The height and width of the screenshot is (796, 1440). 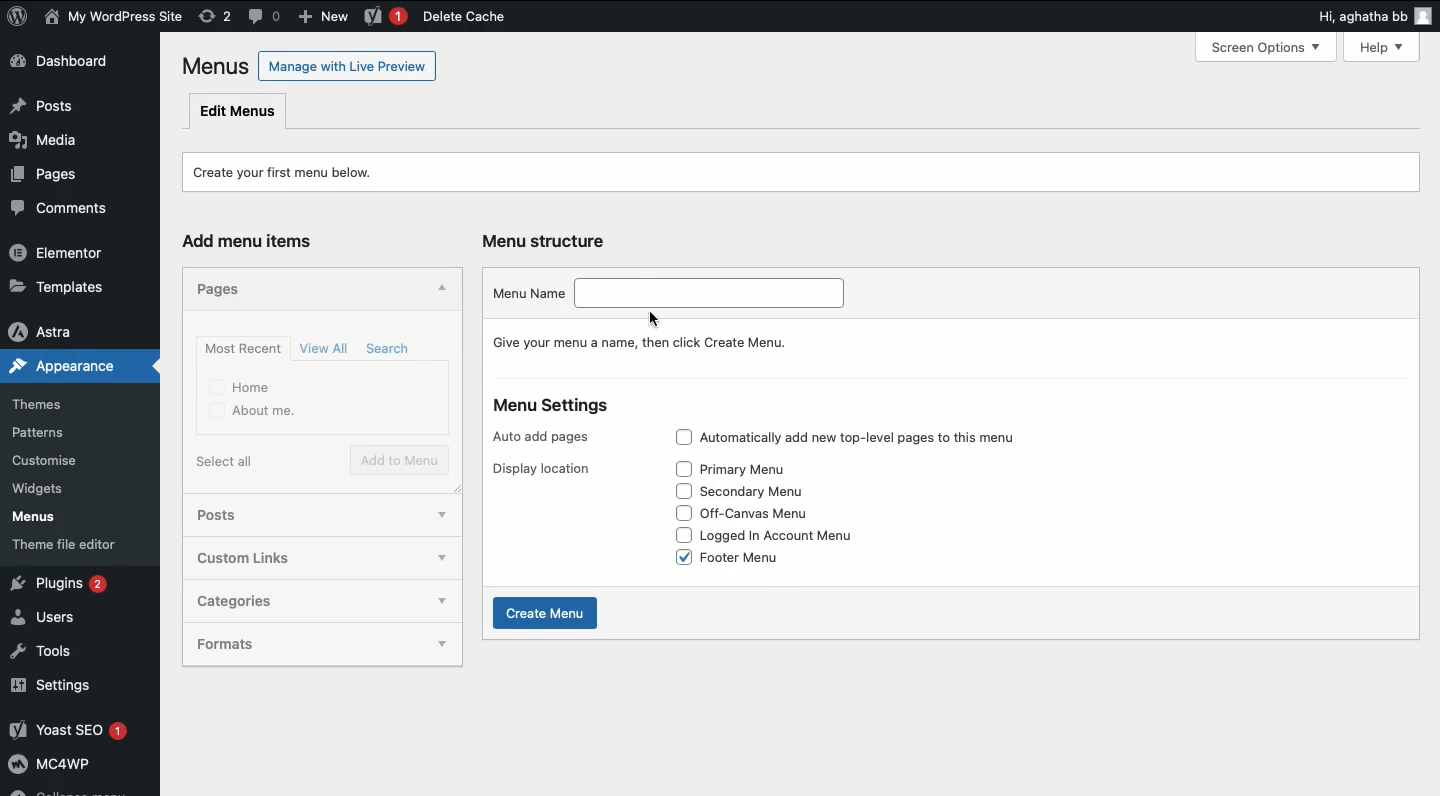 I want to click on Mcawp, so click(x=80, y=768).